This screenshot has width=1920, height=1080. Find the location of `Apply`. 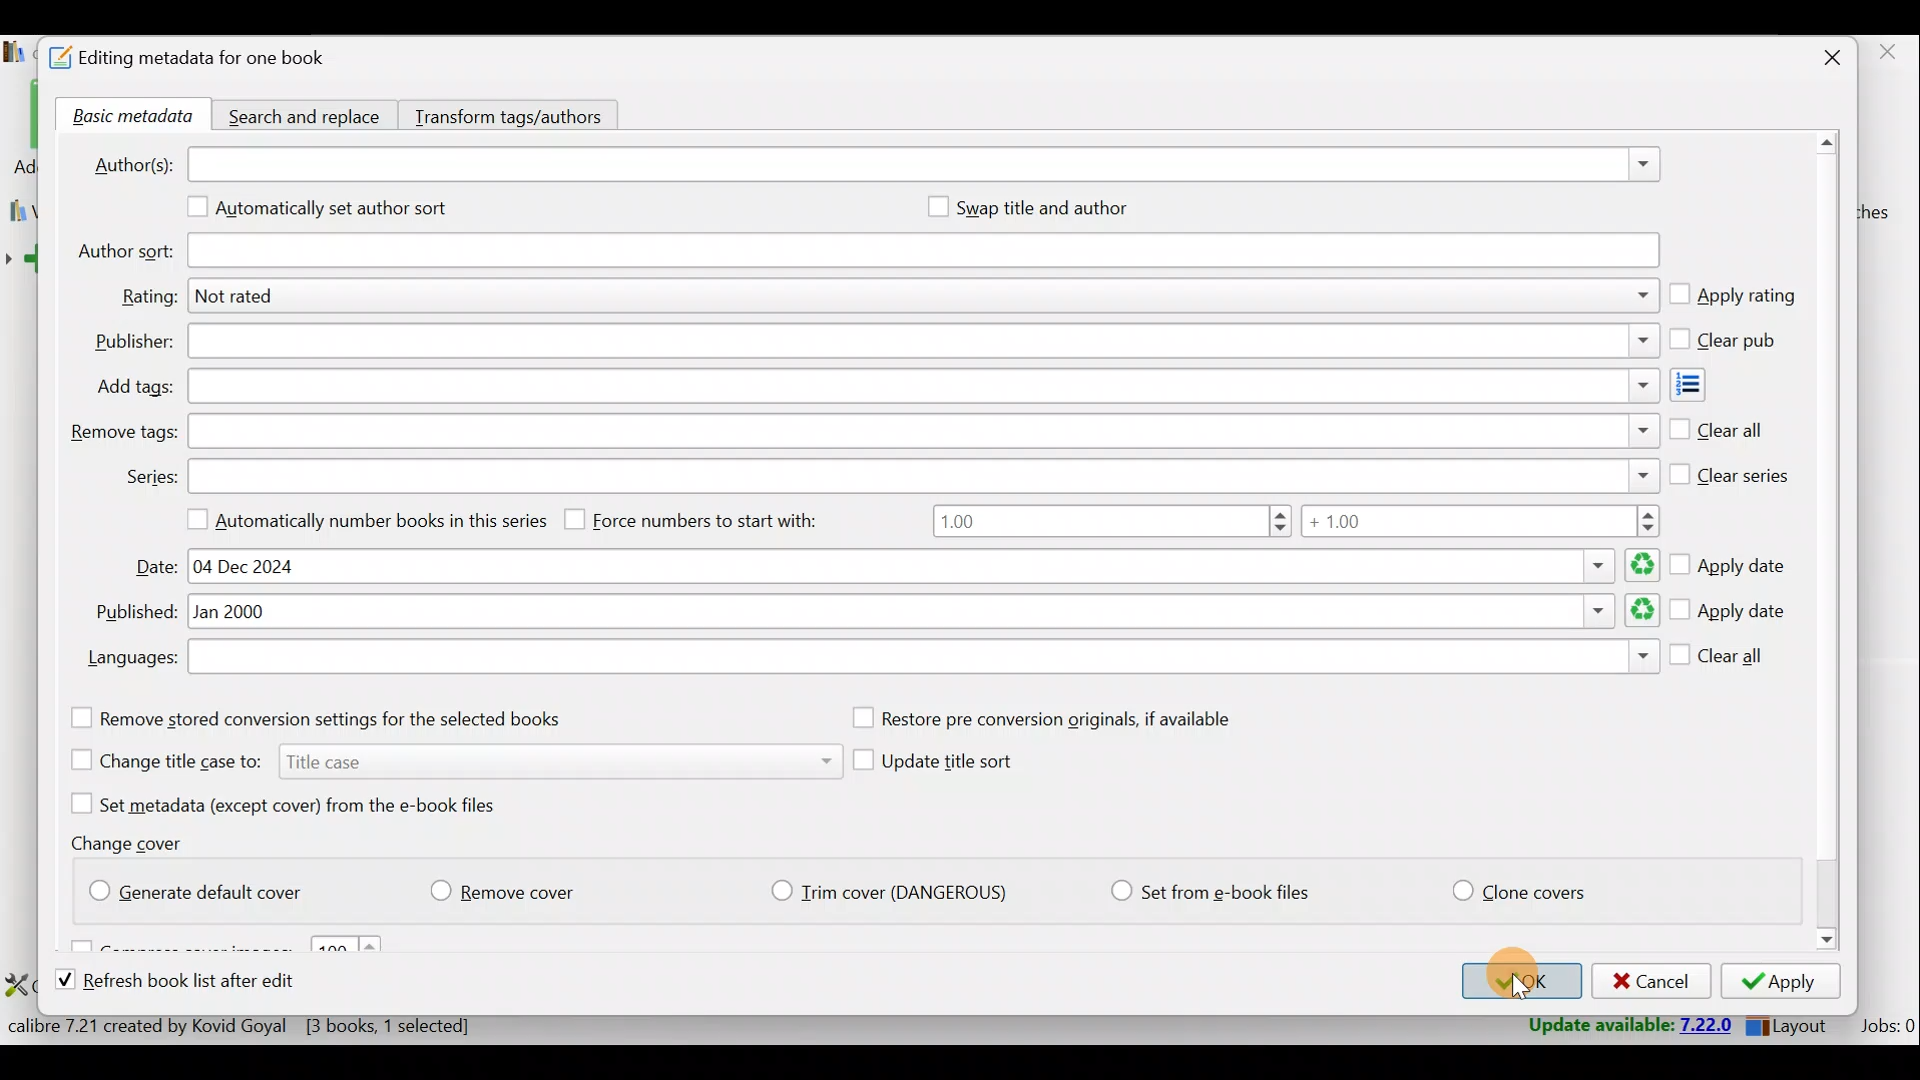

Apply is located at coordinates (1780, 981).